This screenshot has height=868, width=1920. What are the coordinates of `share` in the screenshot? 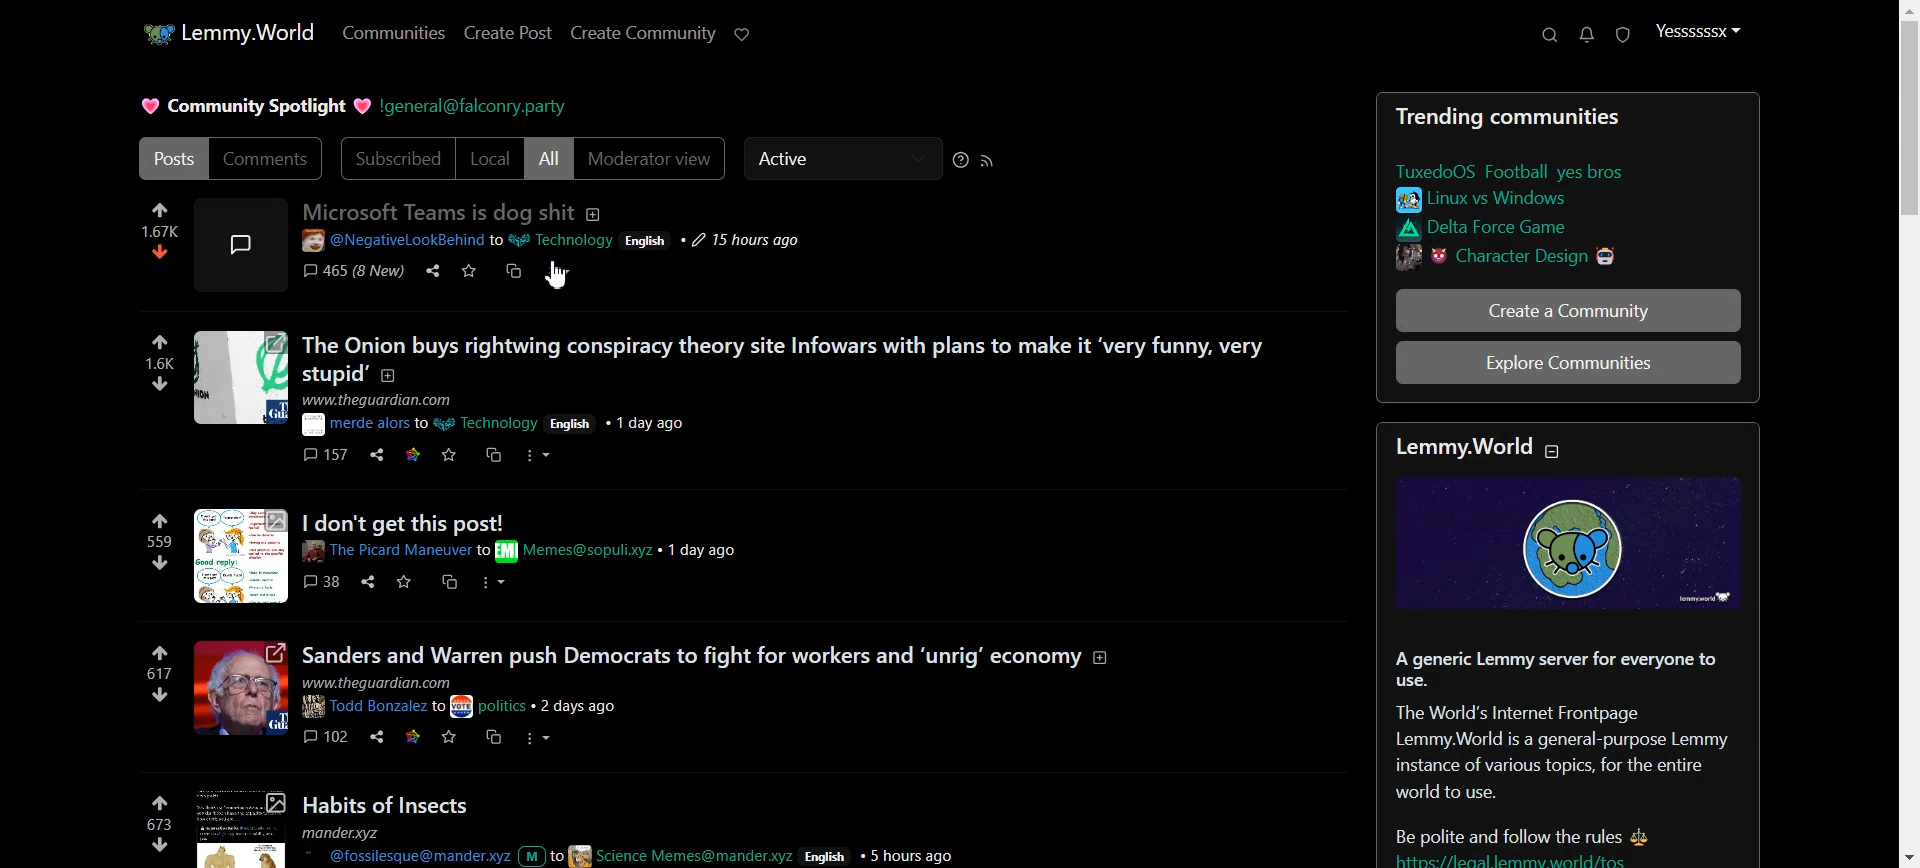 It's located at (366, 582).